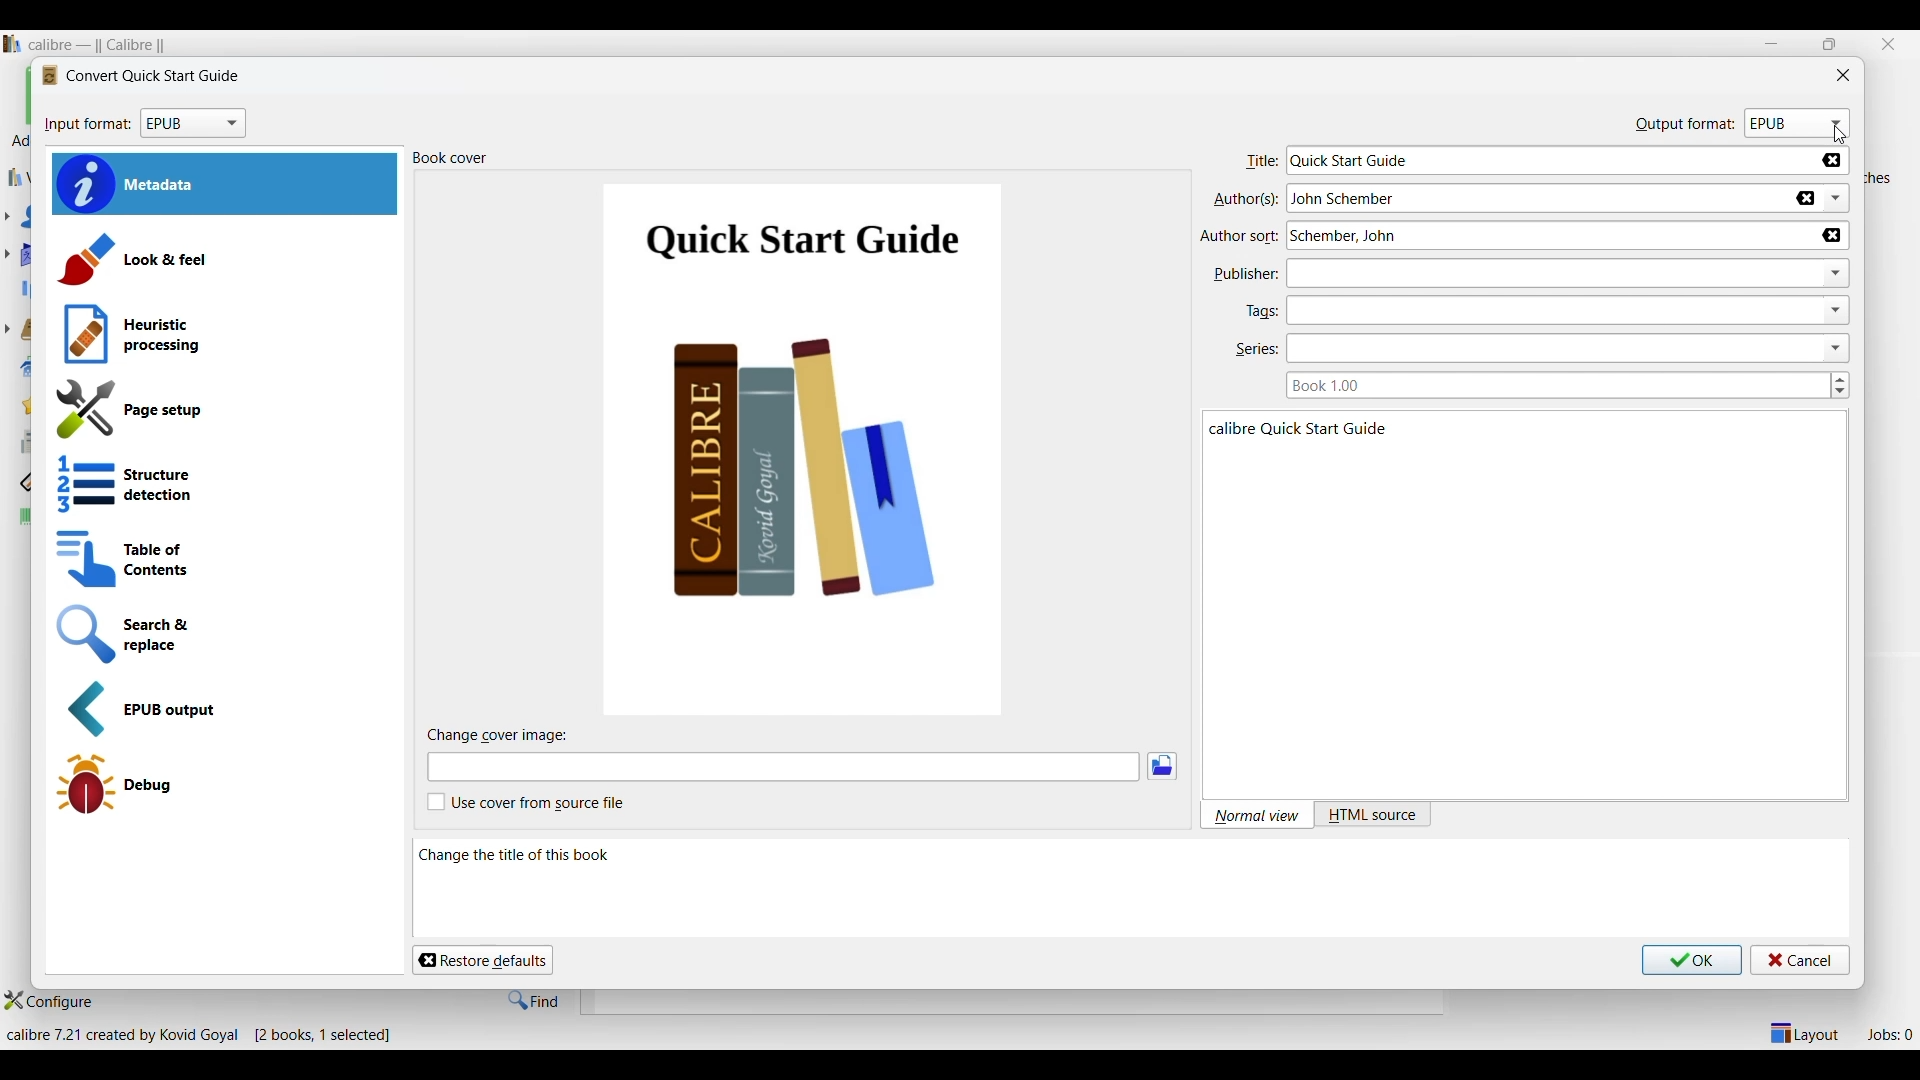  I want to click on series, so click(1256, 352).